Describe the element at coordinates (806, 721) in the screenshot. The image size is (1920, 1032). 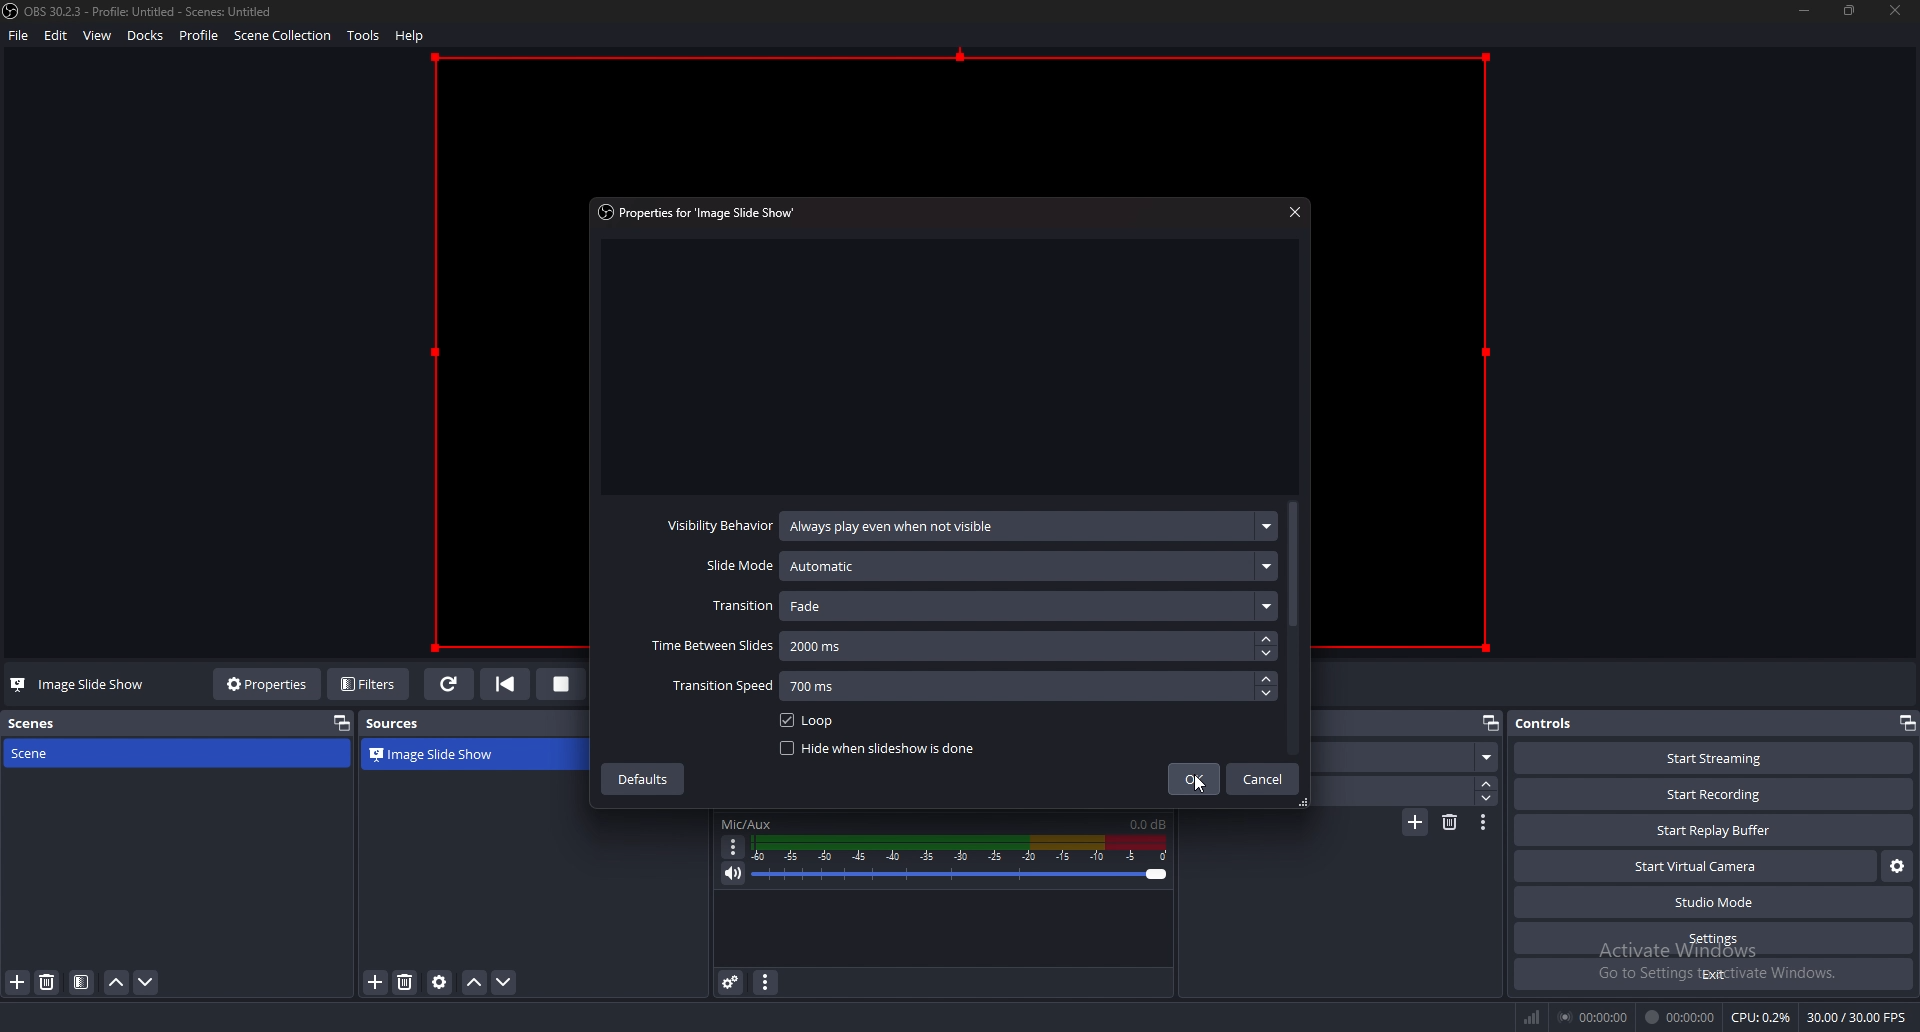
I see `loop` at that location.